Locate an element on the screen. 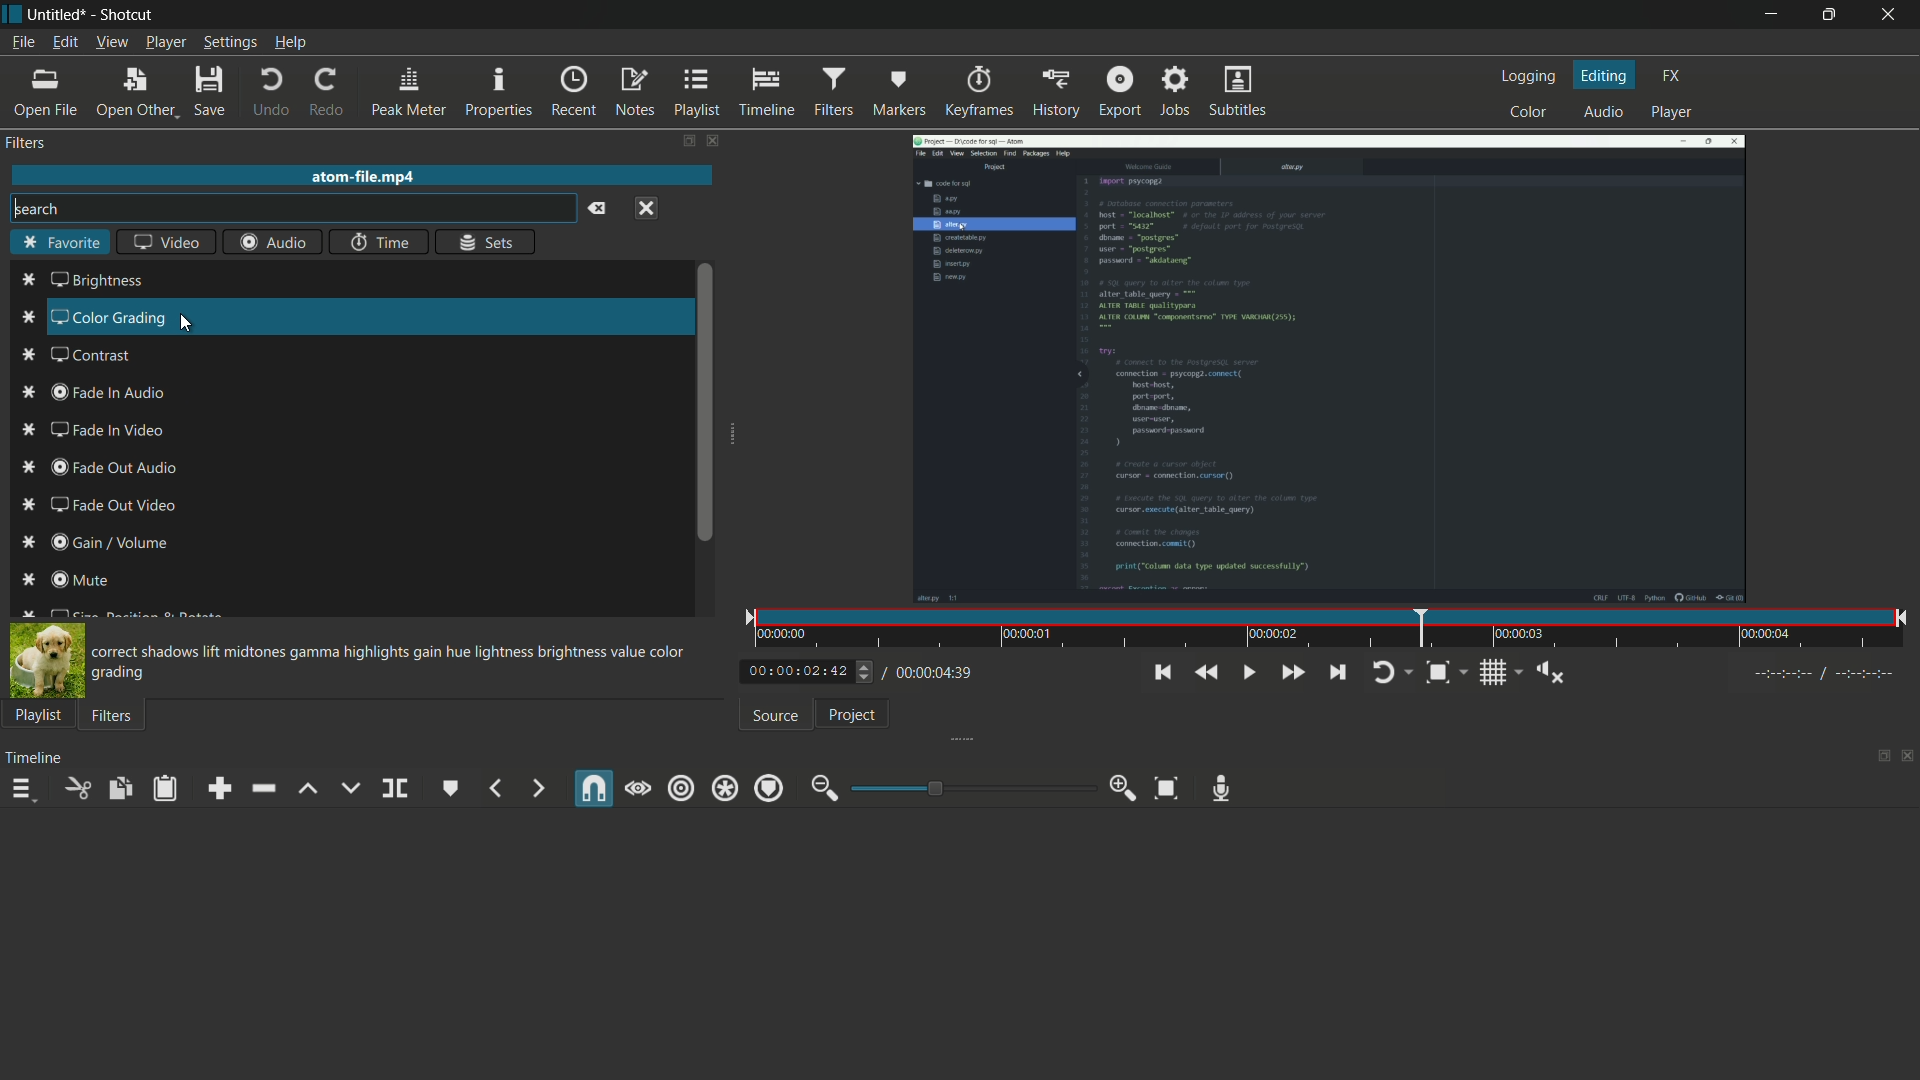 The width and height of the screenshot is (1920, 1080). split at playhead is located at coordinates (395, 789).